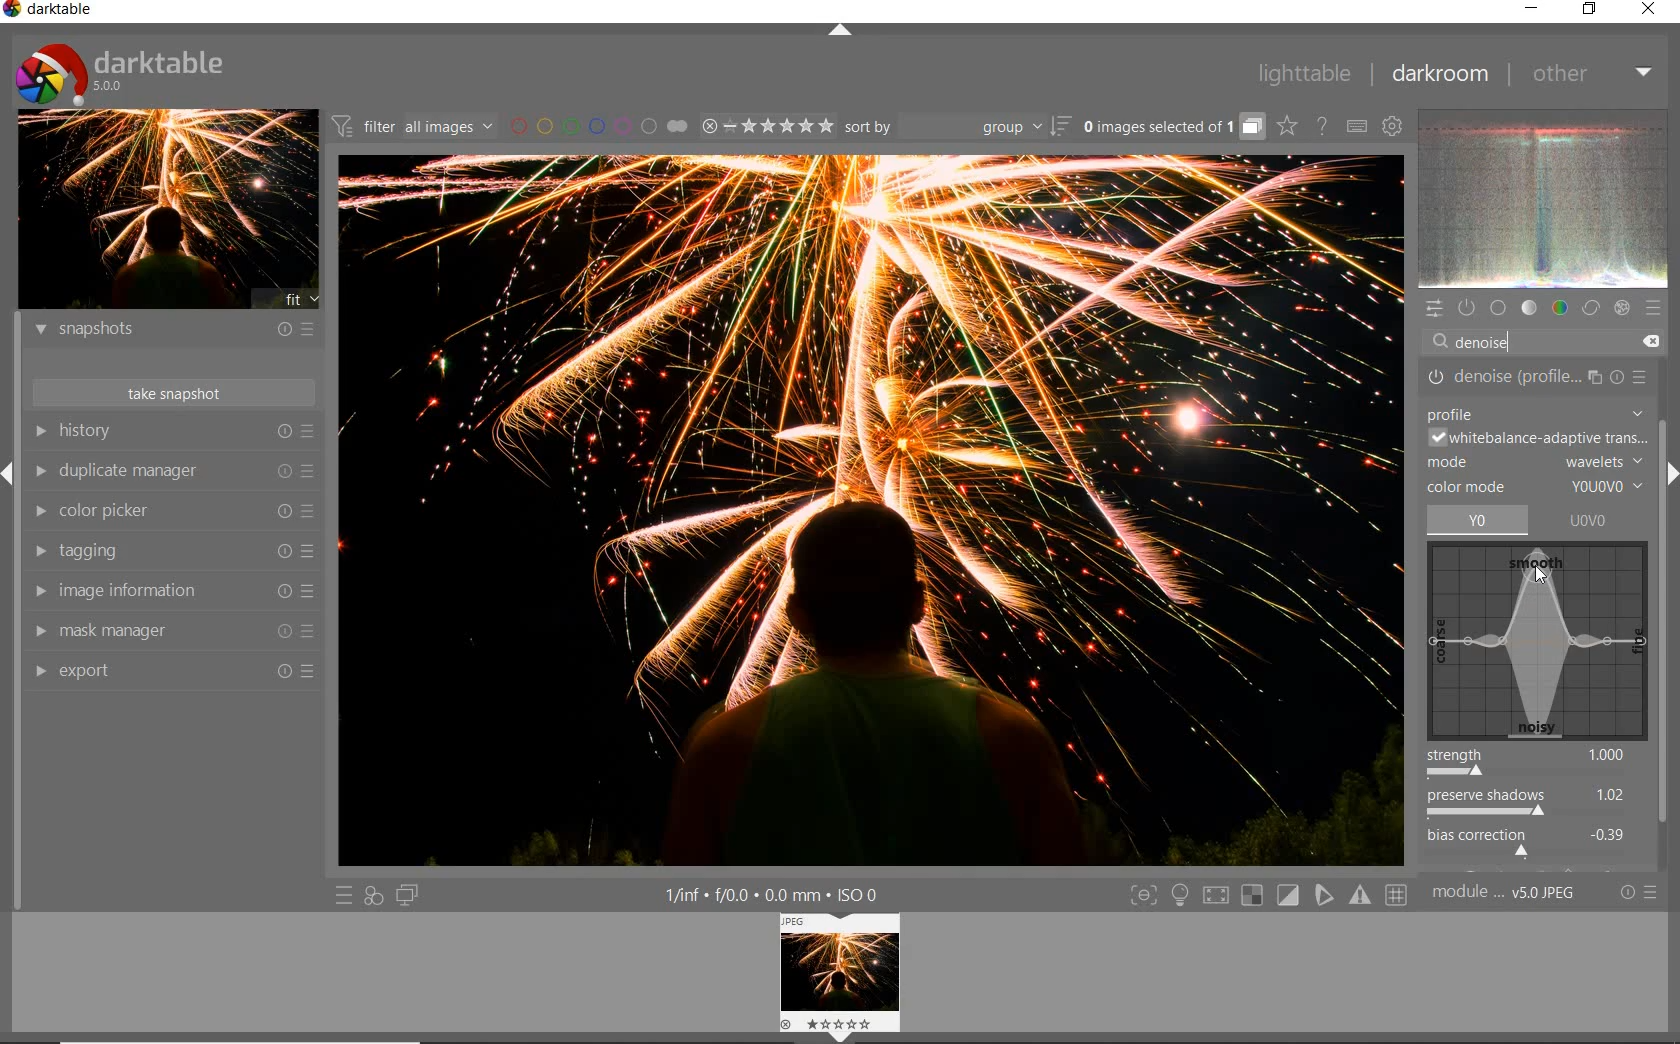  What do you see at coordinates (1479, 520) in the screenshot?
I see `yo` at bounding box center [1479, 520].